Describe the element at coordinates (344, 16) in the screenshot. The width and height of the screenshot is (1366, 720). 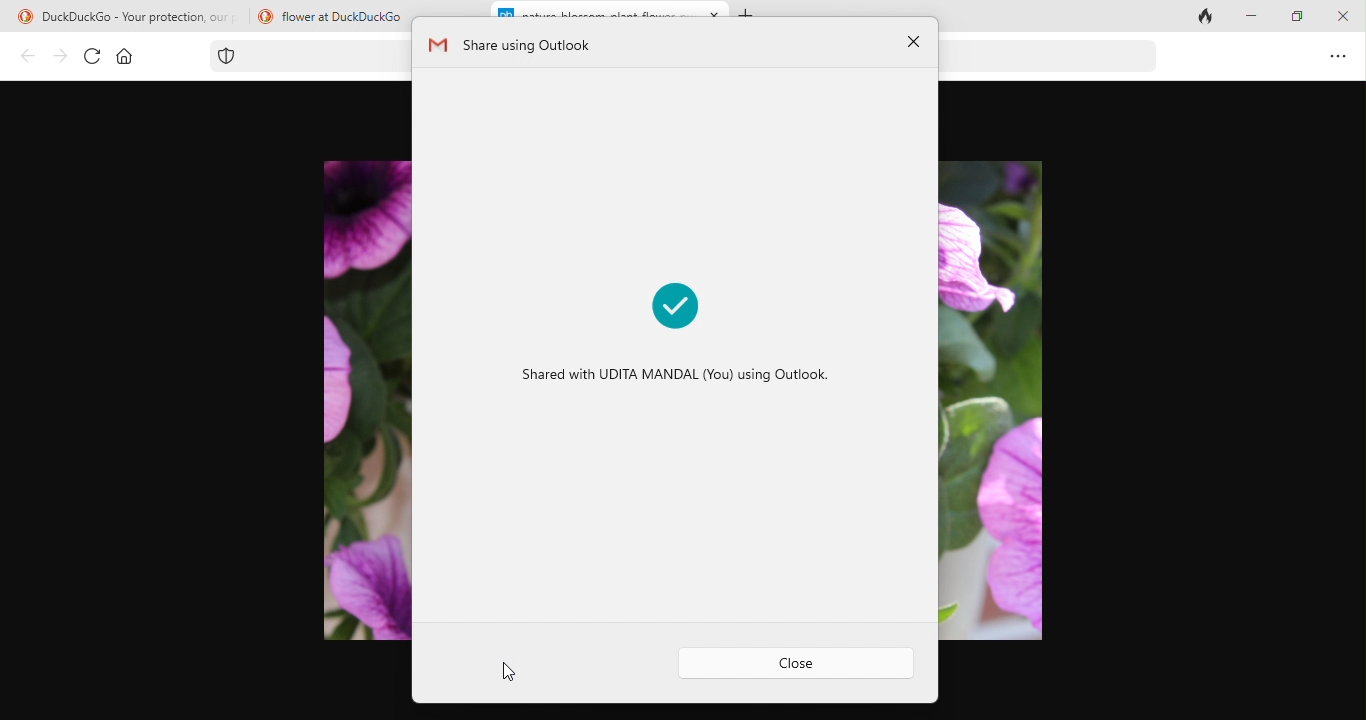
I see ` flower at DuckDuckGo` at that location.